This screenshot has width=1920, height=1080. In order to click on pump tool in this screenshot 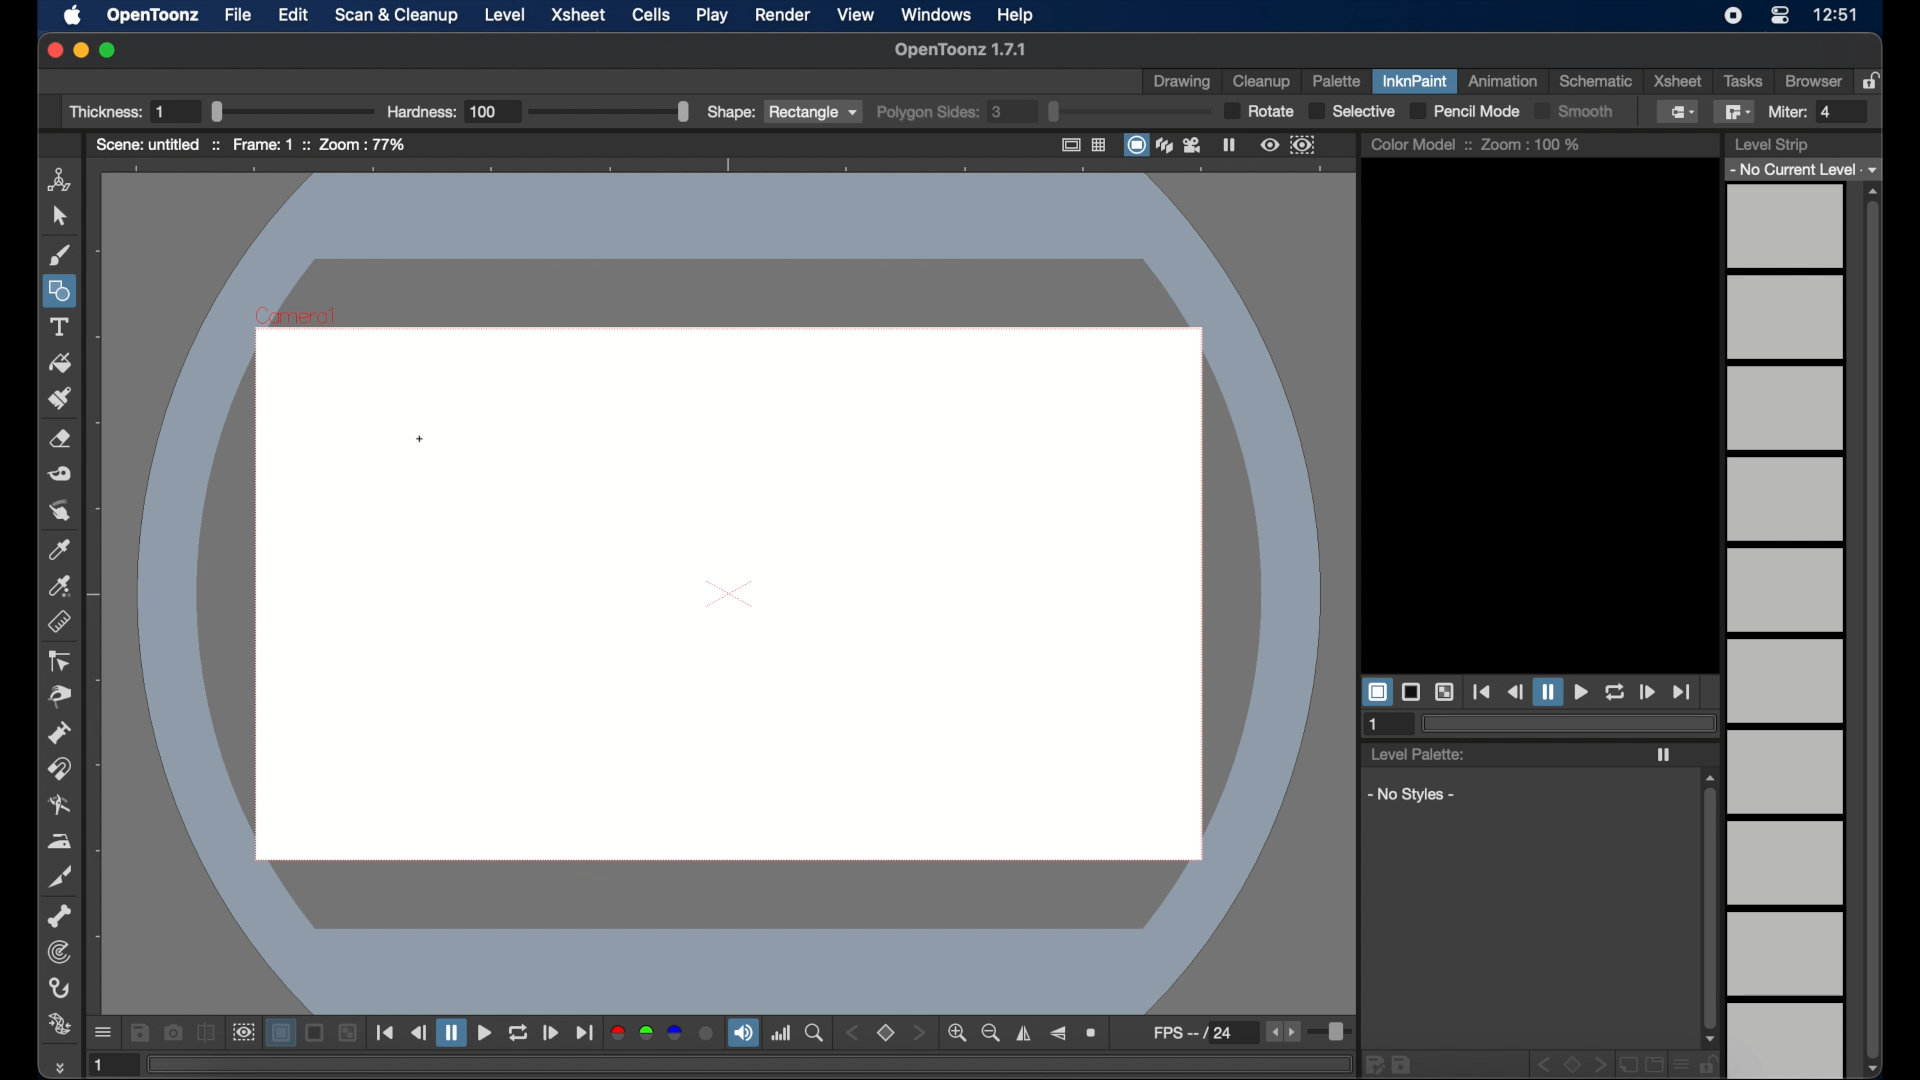, I will do `click(59, 733)`.